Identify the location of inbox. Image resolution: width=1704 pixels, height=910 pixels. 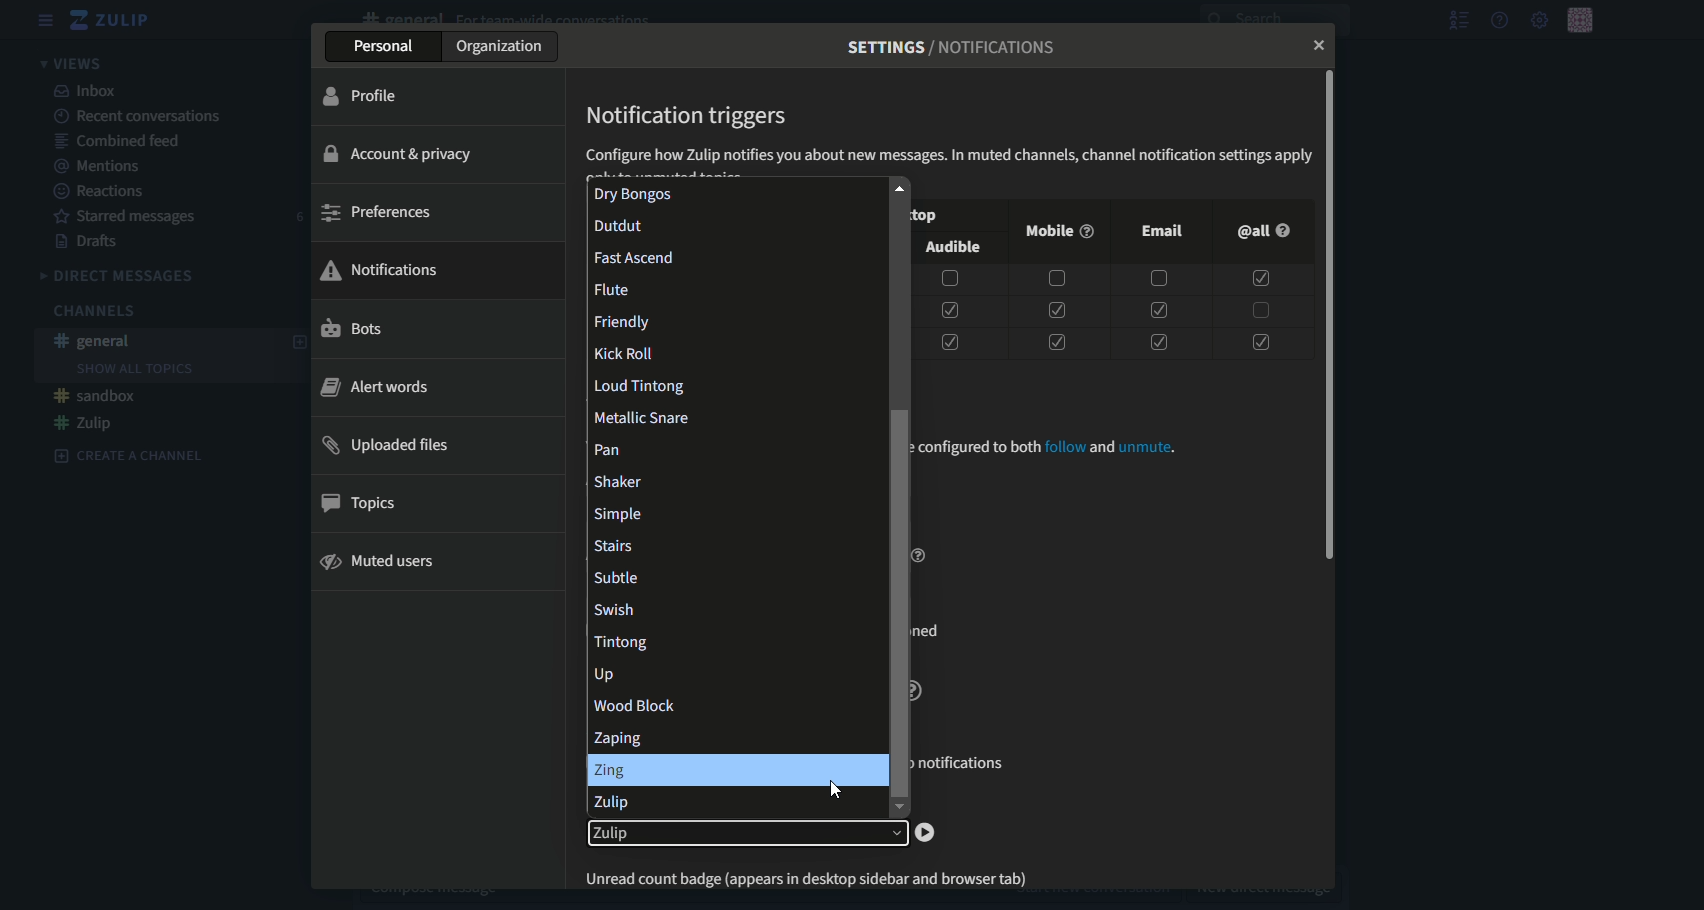
(87, 90).